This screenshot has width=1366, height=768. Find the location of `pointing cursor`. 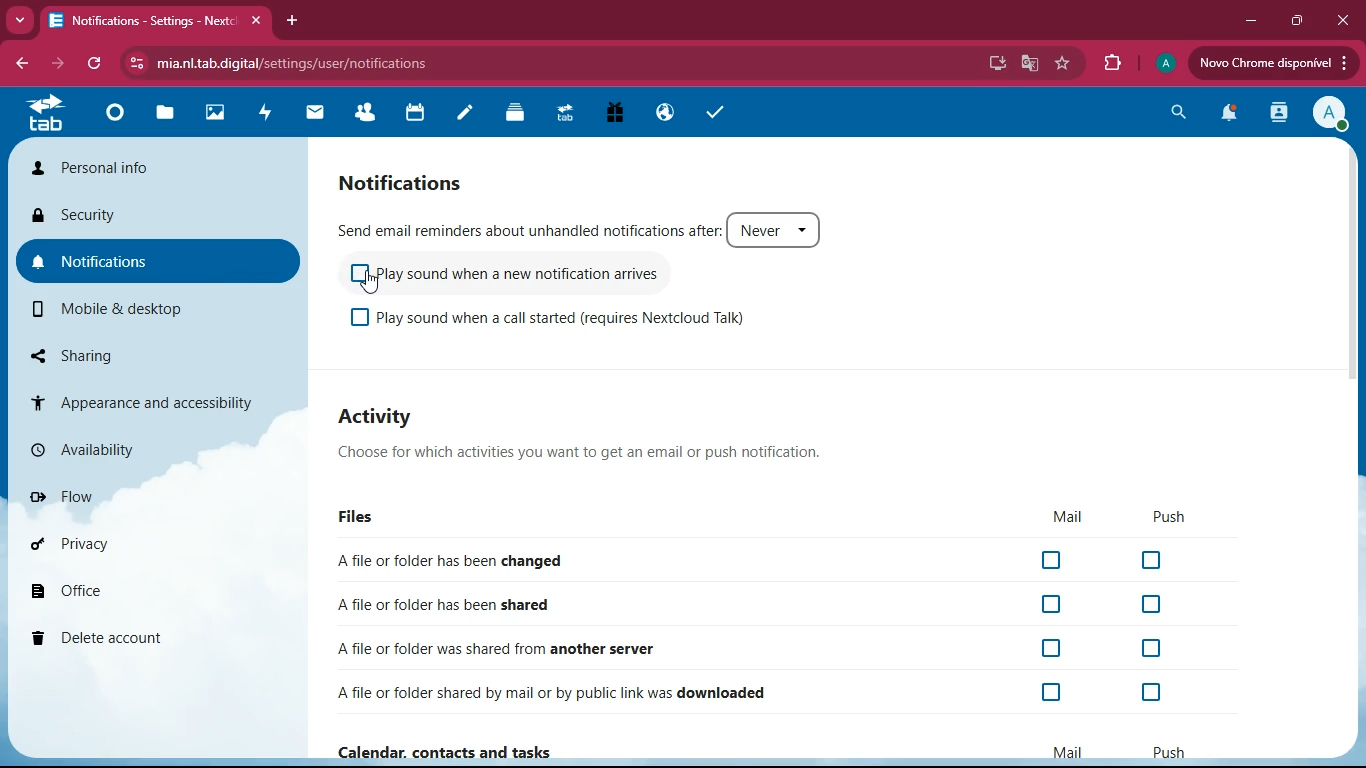

pointing cursor is located at coordinates (373, 284).